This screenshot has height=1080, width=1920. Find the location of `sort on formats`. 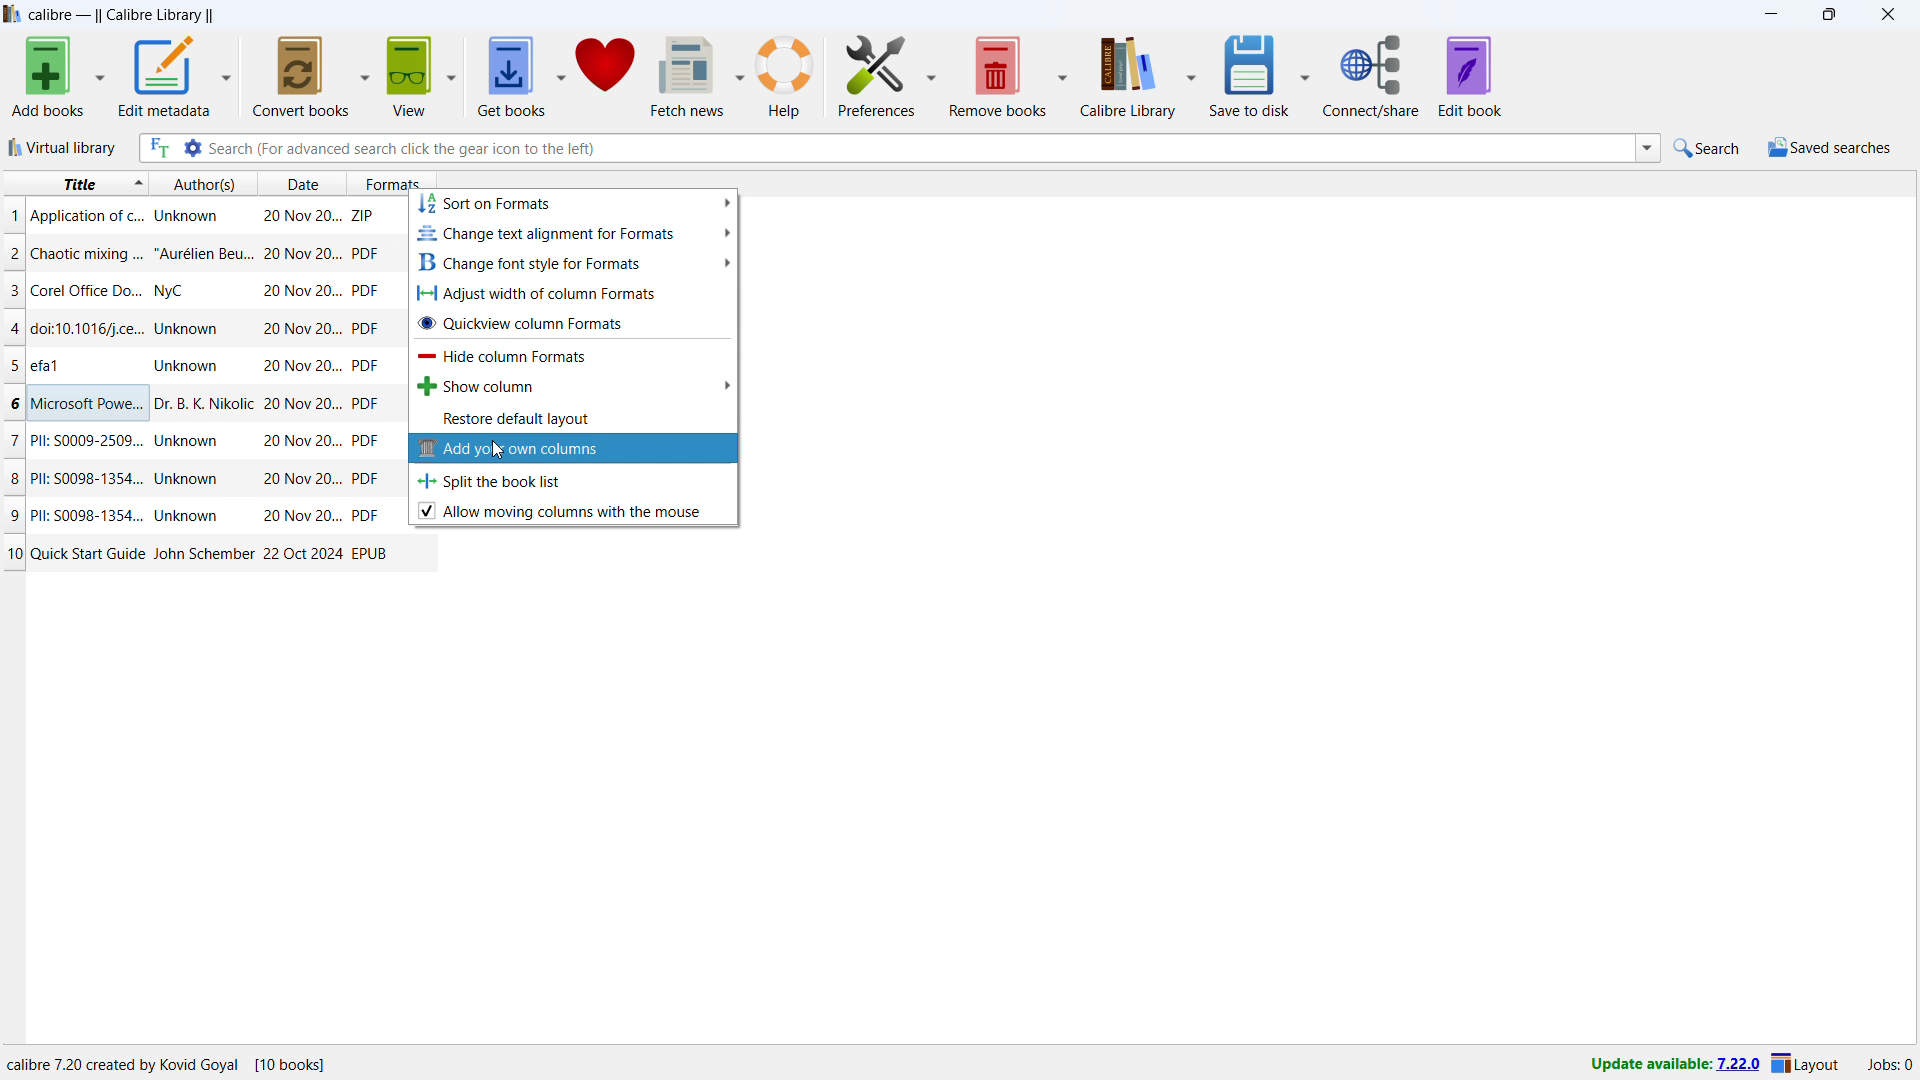

sort on formats is located at coordinates (572, 203).